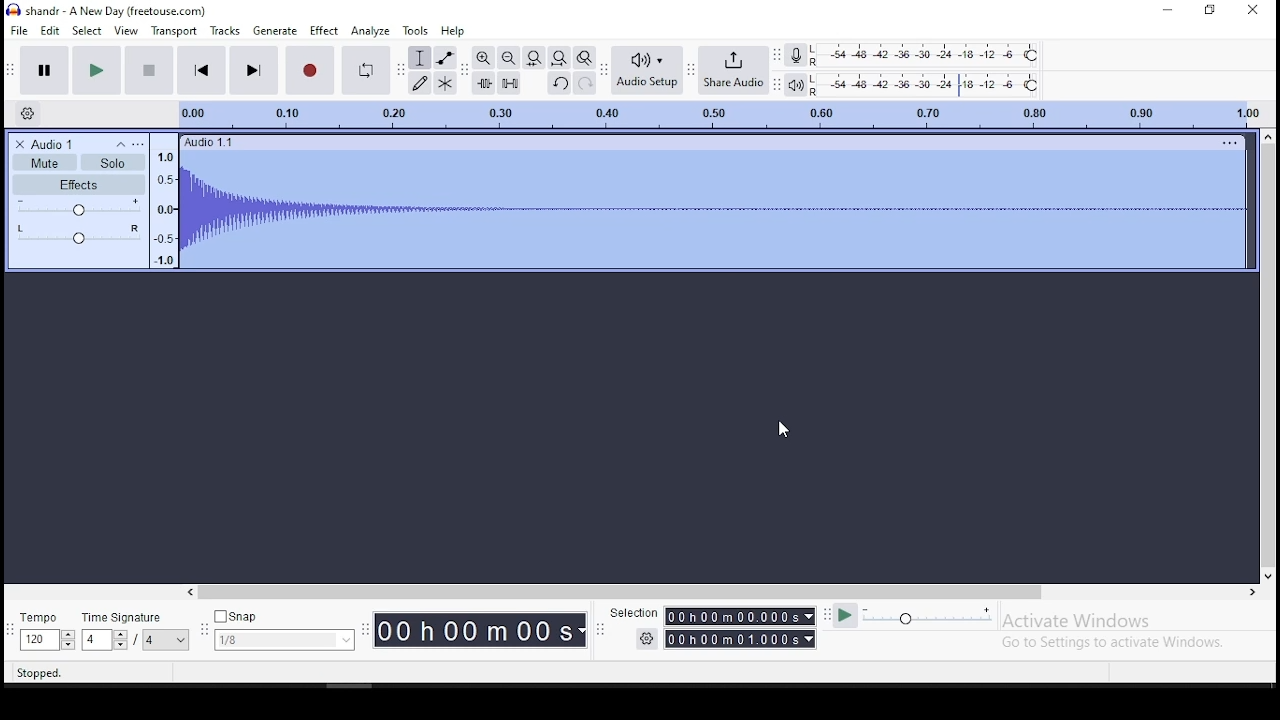 The image size is (1280, 720). What do you see at coordinates (80, 207) in the screenshot?
I see `volume` at bounding box center [80, 207].